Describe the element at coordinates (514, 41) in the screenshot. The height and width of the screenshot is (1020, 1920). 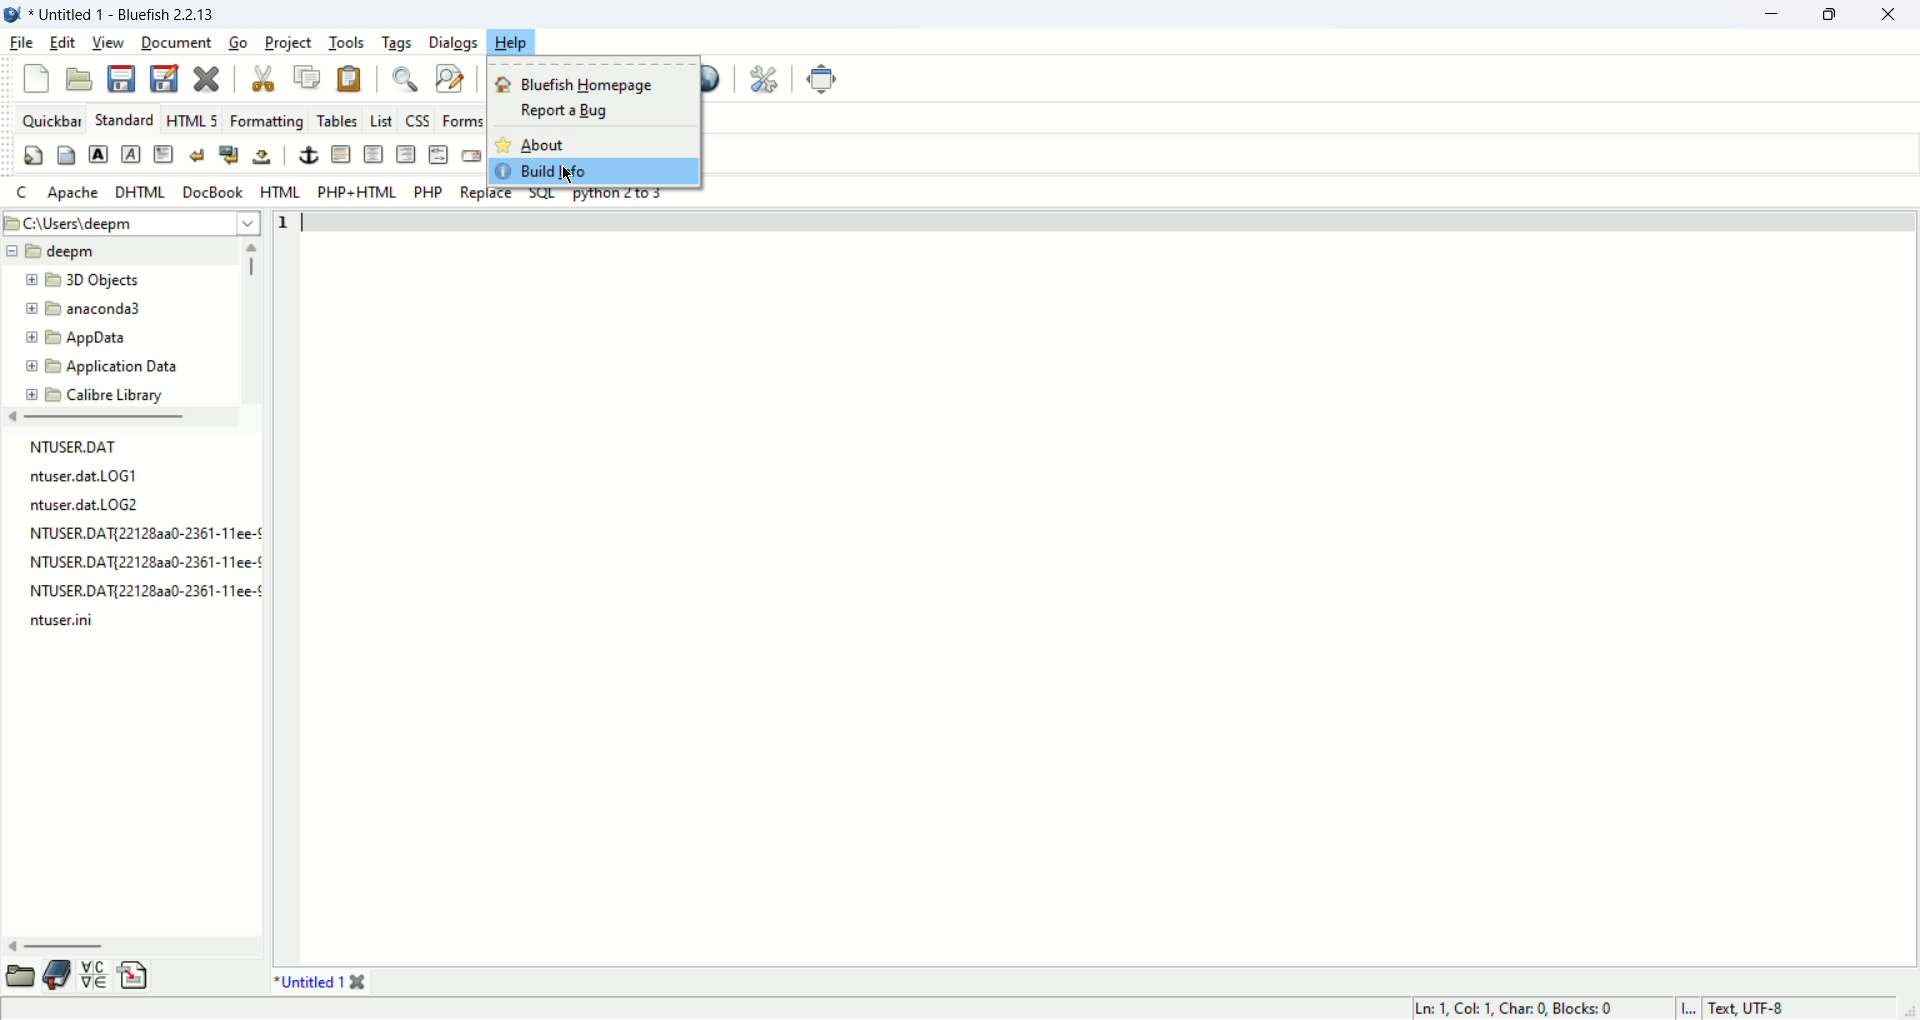
I see `help` at that location.